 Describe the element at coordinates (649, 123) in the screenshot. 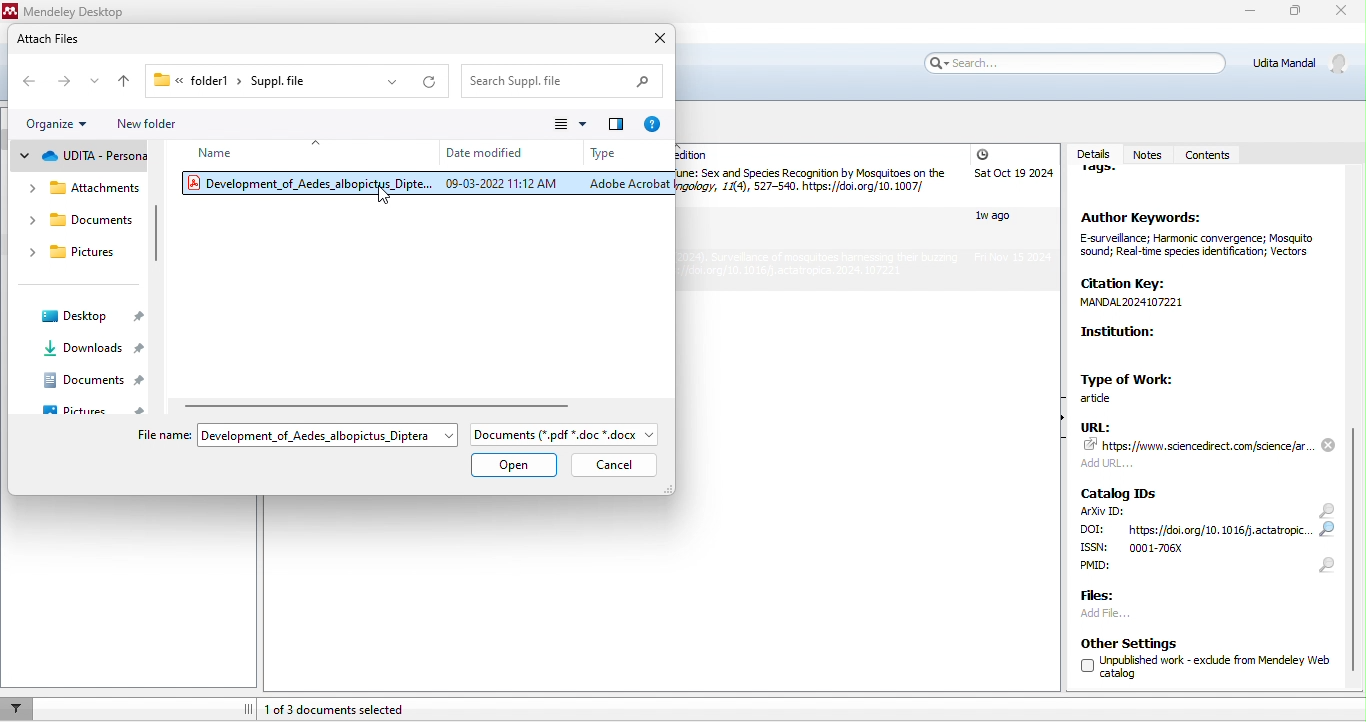

I see `help` at that location.